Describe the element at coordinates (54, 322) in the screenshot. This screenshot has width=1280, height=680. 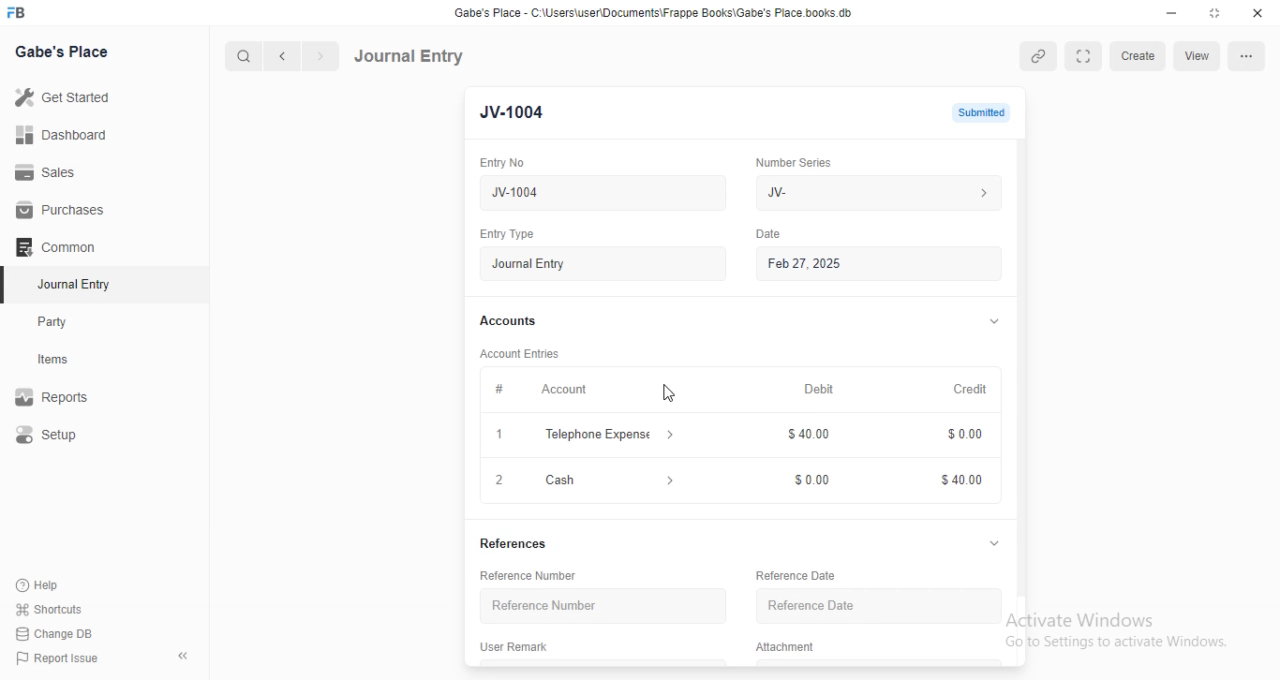
I see `Party` at that location.